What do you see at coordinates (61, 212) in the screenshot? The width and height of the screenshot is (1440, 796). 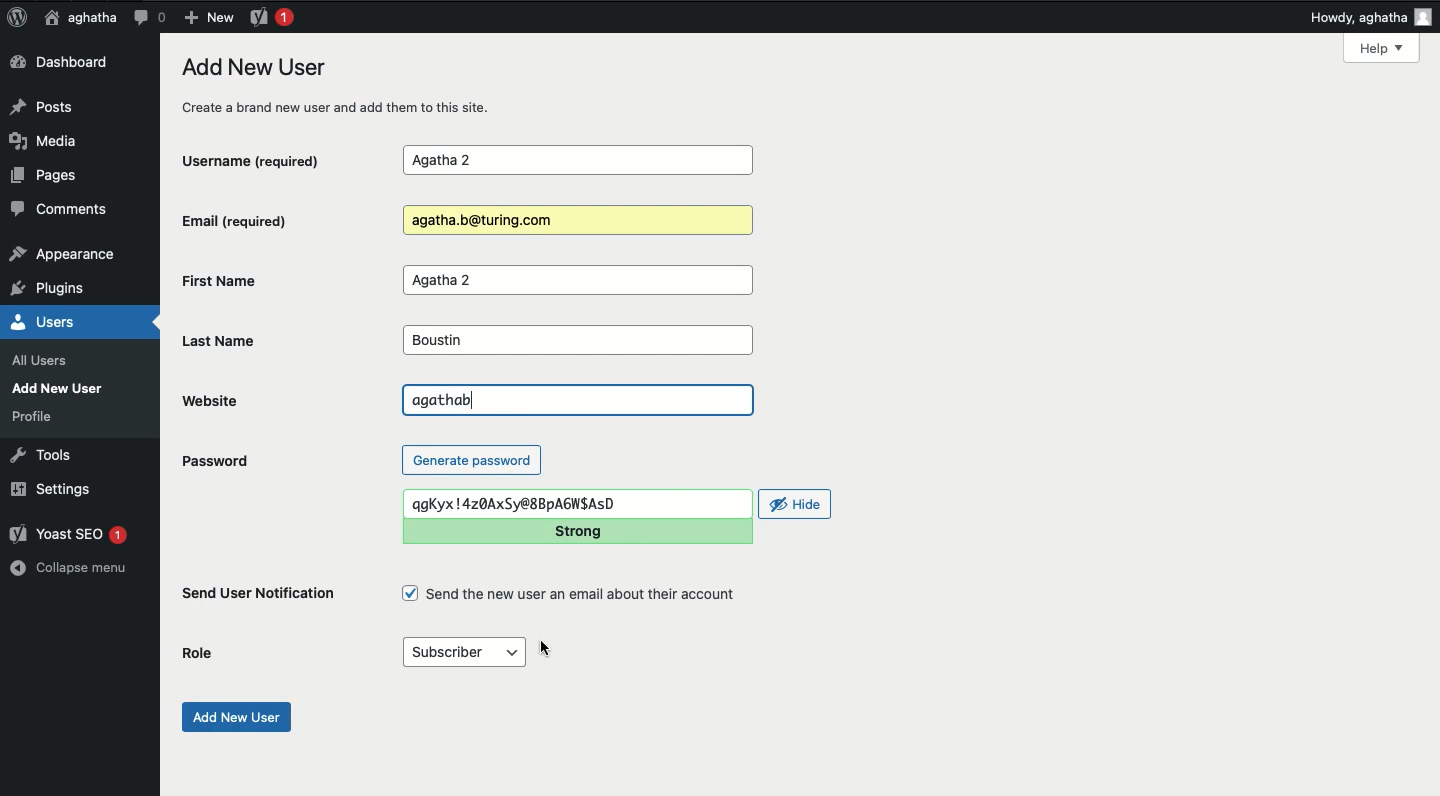 I see `Comments` at bounding box center [61, 212].